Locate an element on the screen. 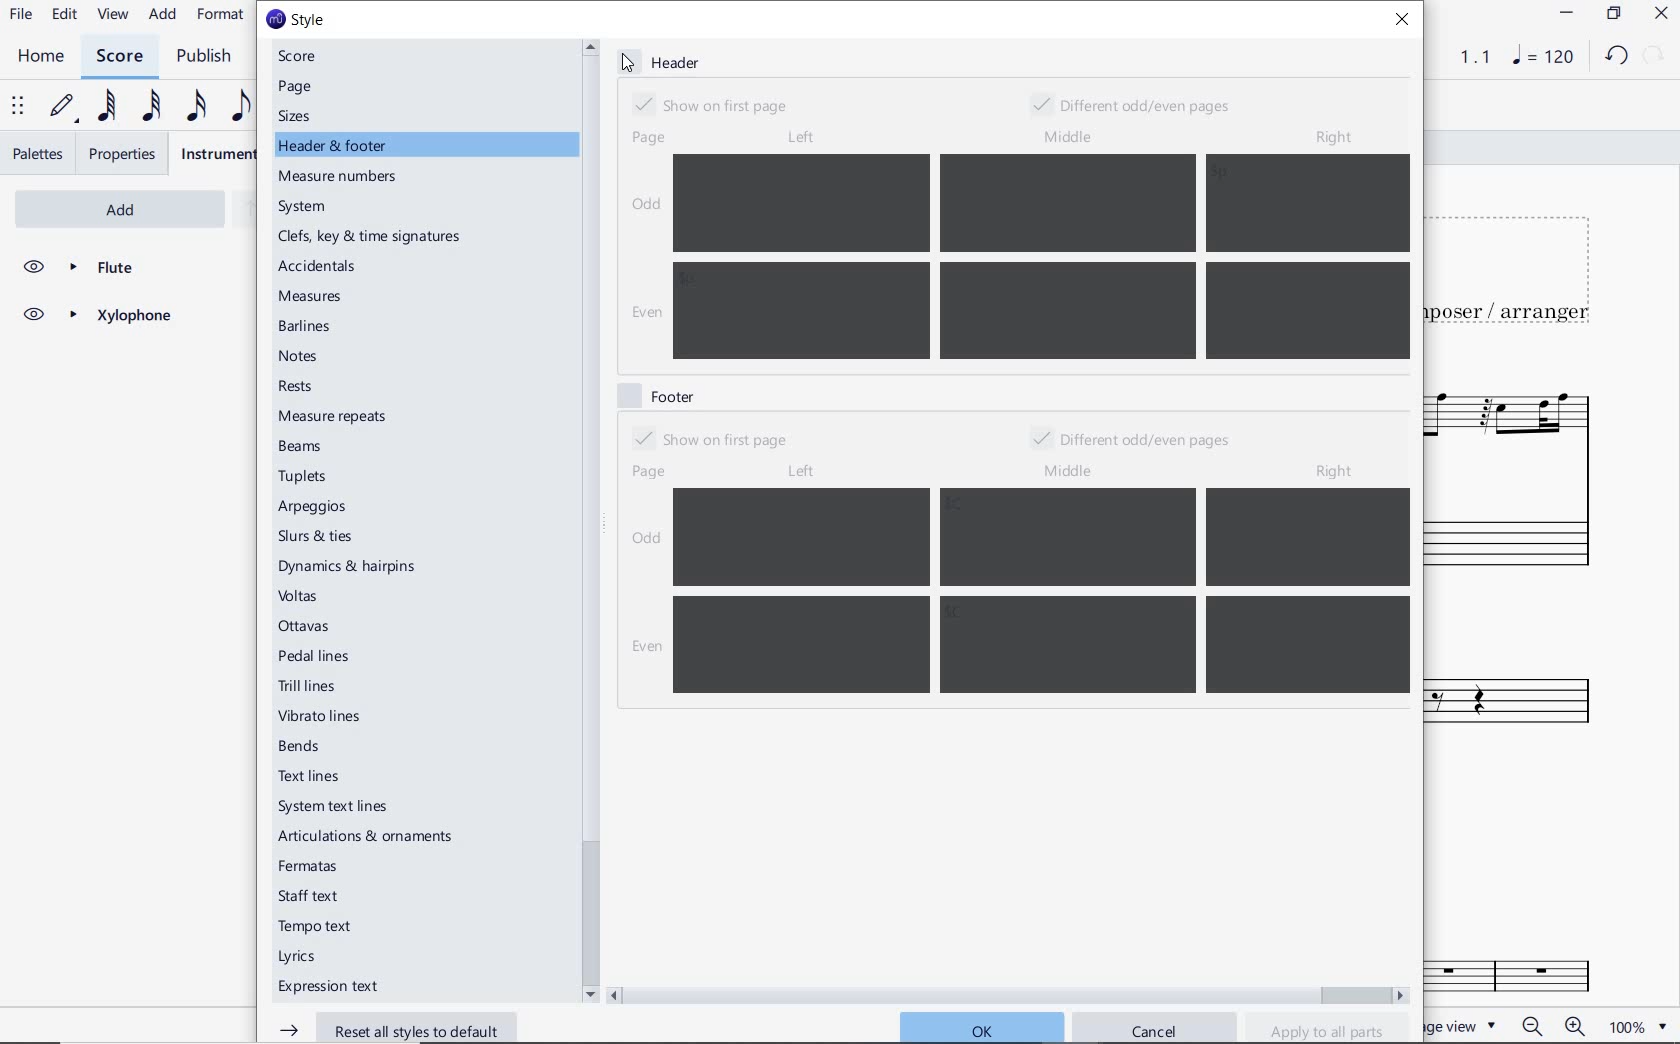 This screenshot has width=1680, height=1044. apply to all parts is located at coordinates (1328, 1030).